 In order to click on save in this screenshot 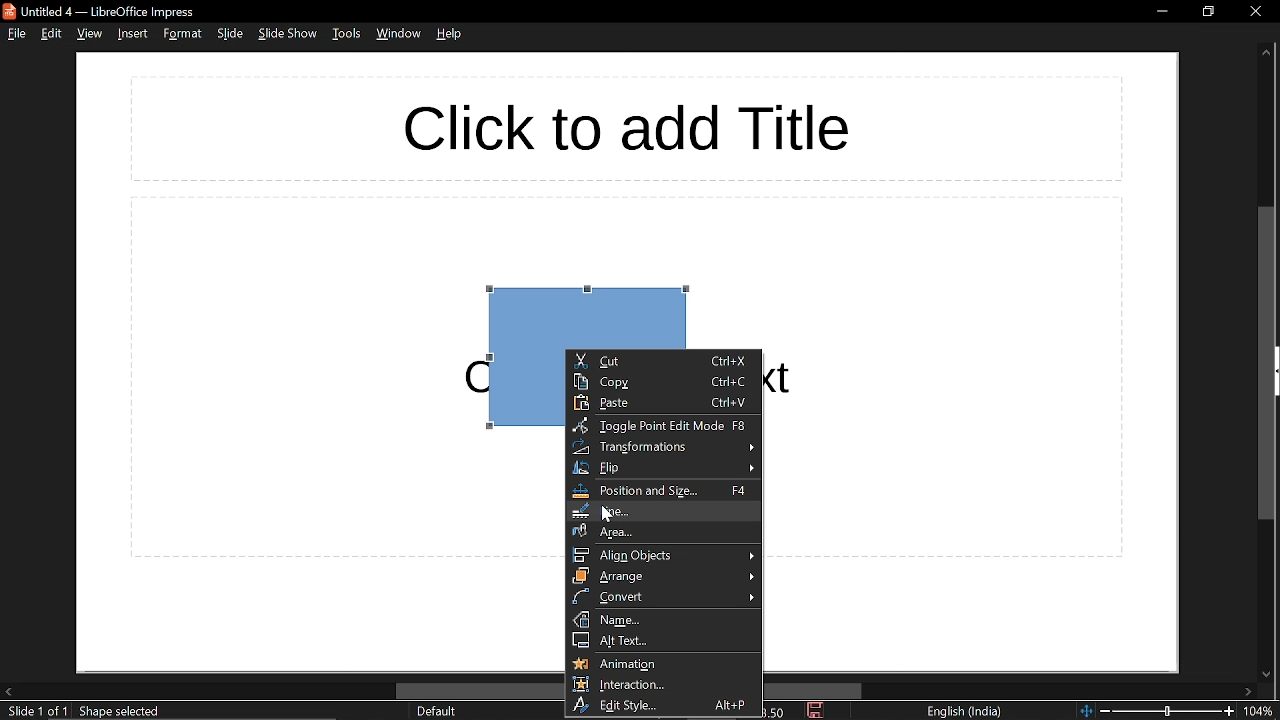, I will do `click(815, 710)`.